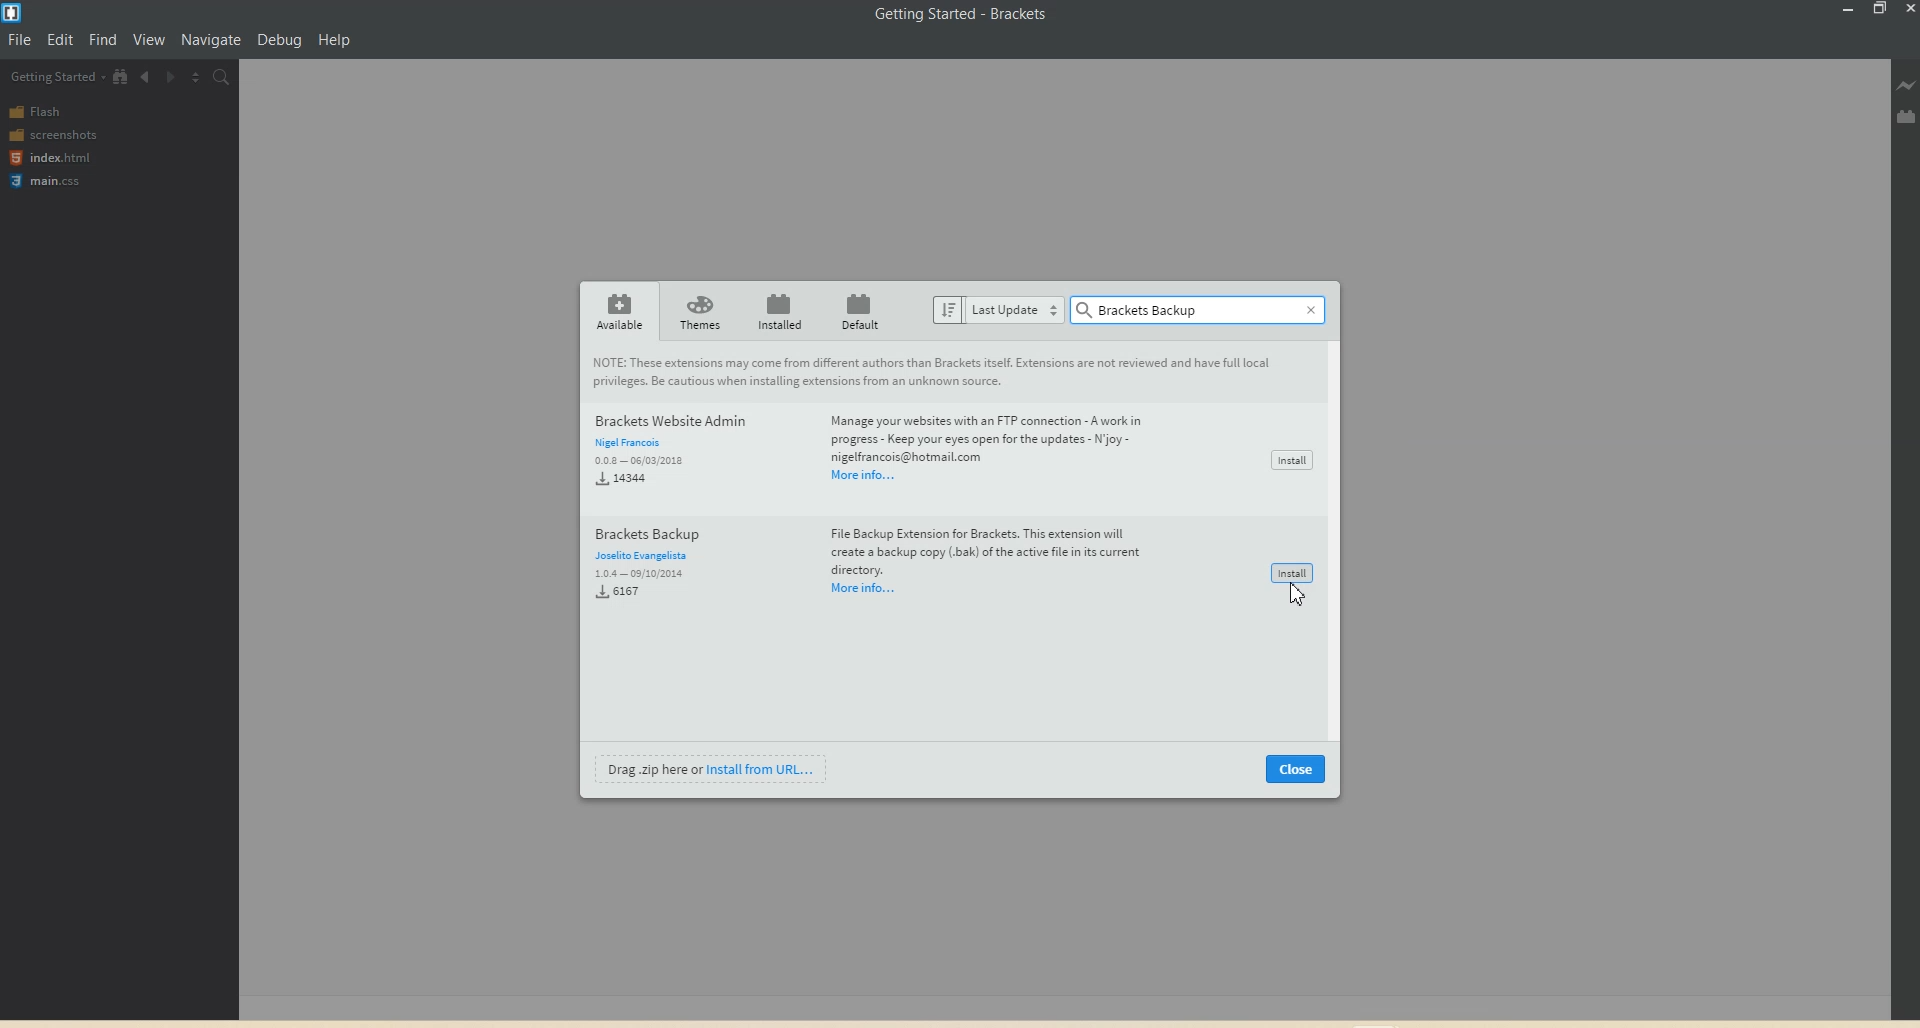  Describe the element at coordinates (964, 16) in the screenshot. I see `Getting Started - Brackets` at that location.